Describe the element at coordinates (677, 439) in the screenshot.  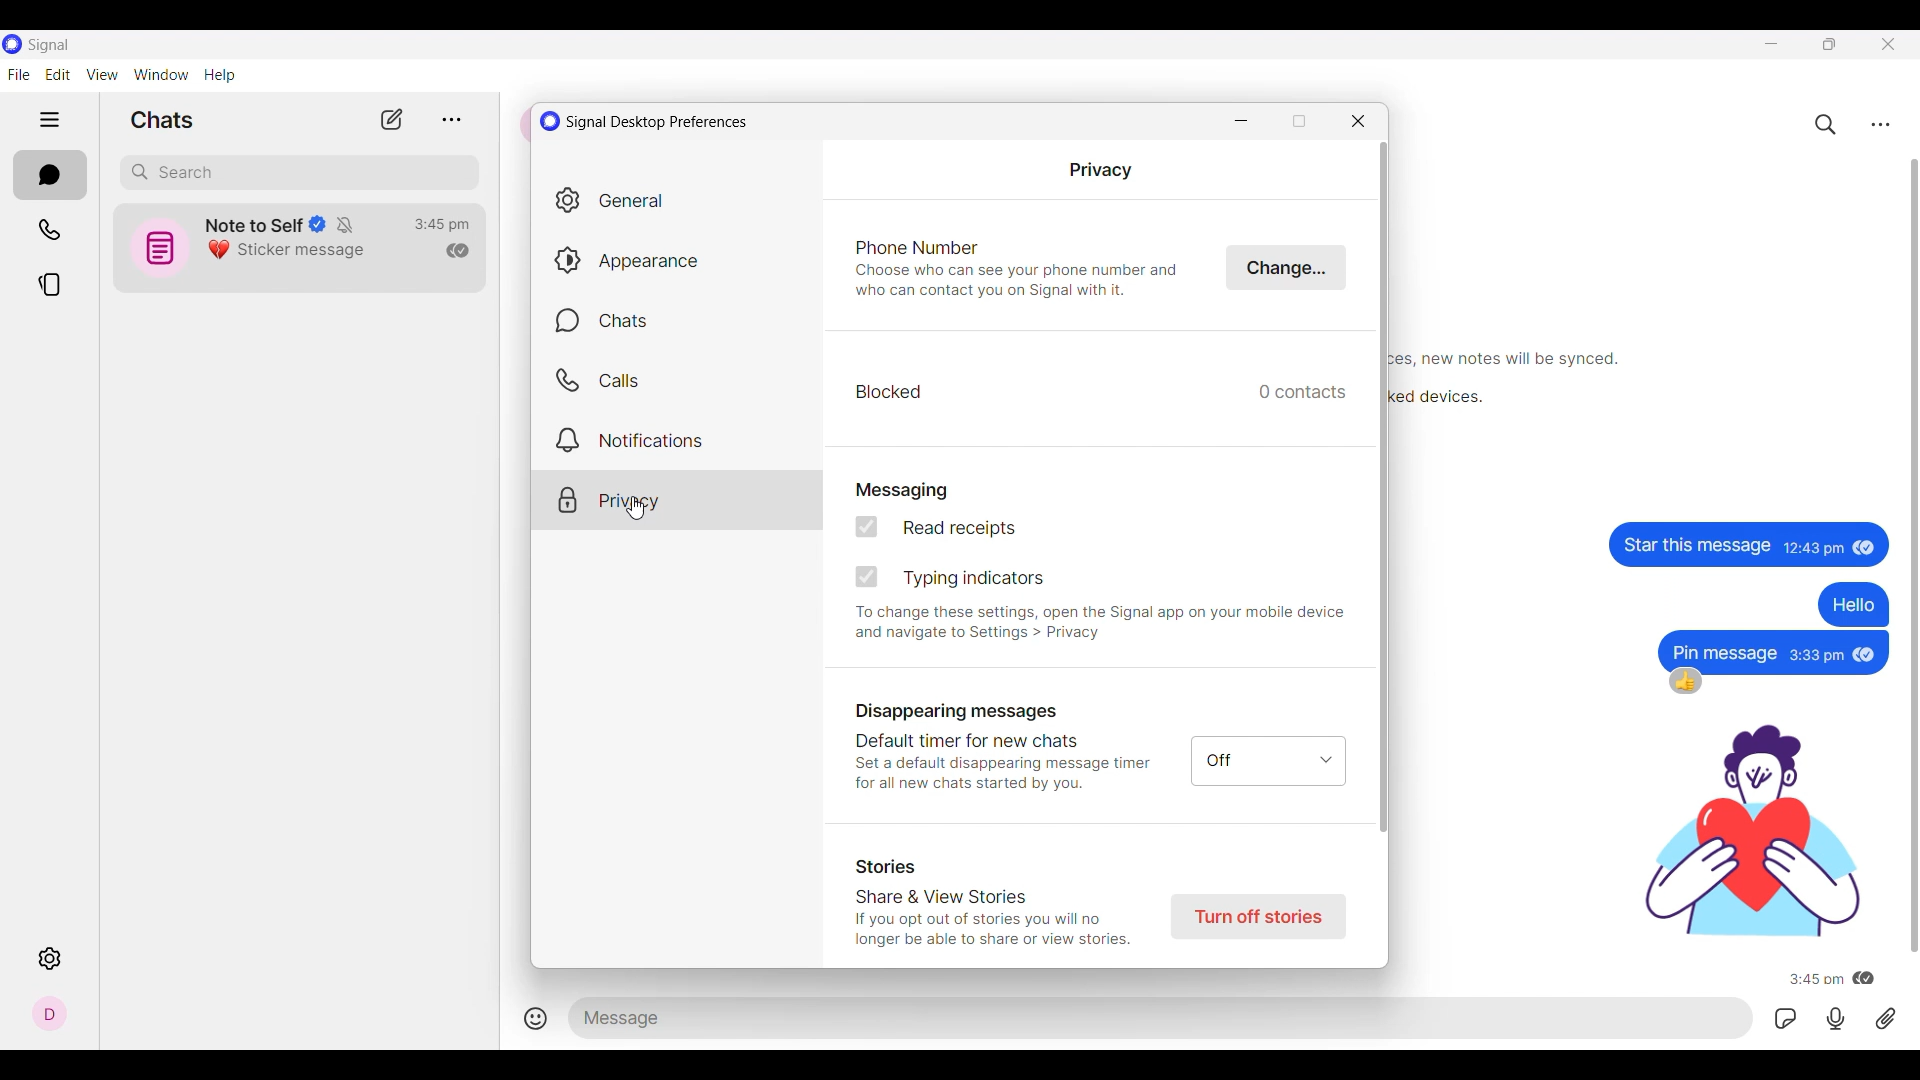
I see `Notification settings` at that location.